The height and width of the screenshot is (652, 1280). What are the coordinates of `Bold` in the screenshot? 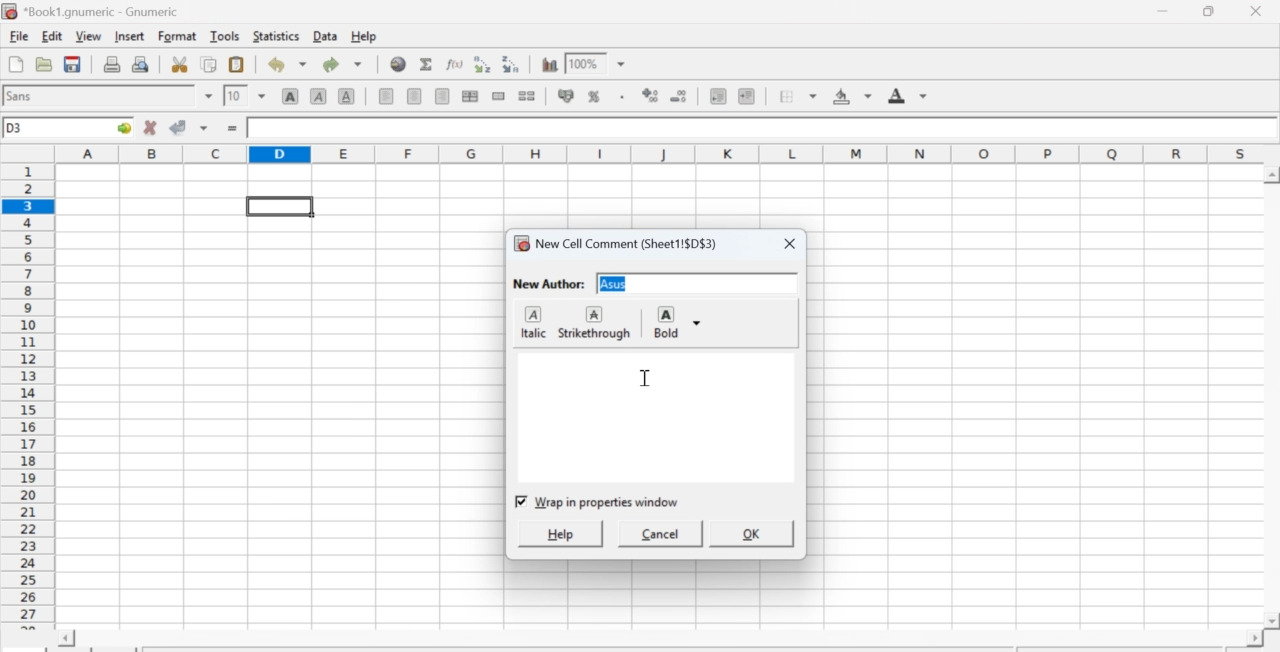 It's located at (287, 96).